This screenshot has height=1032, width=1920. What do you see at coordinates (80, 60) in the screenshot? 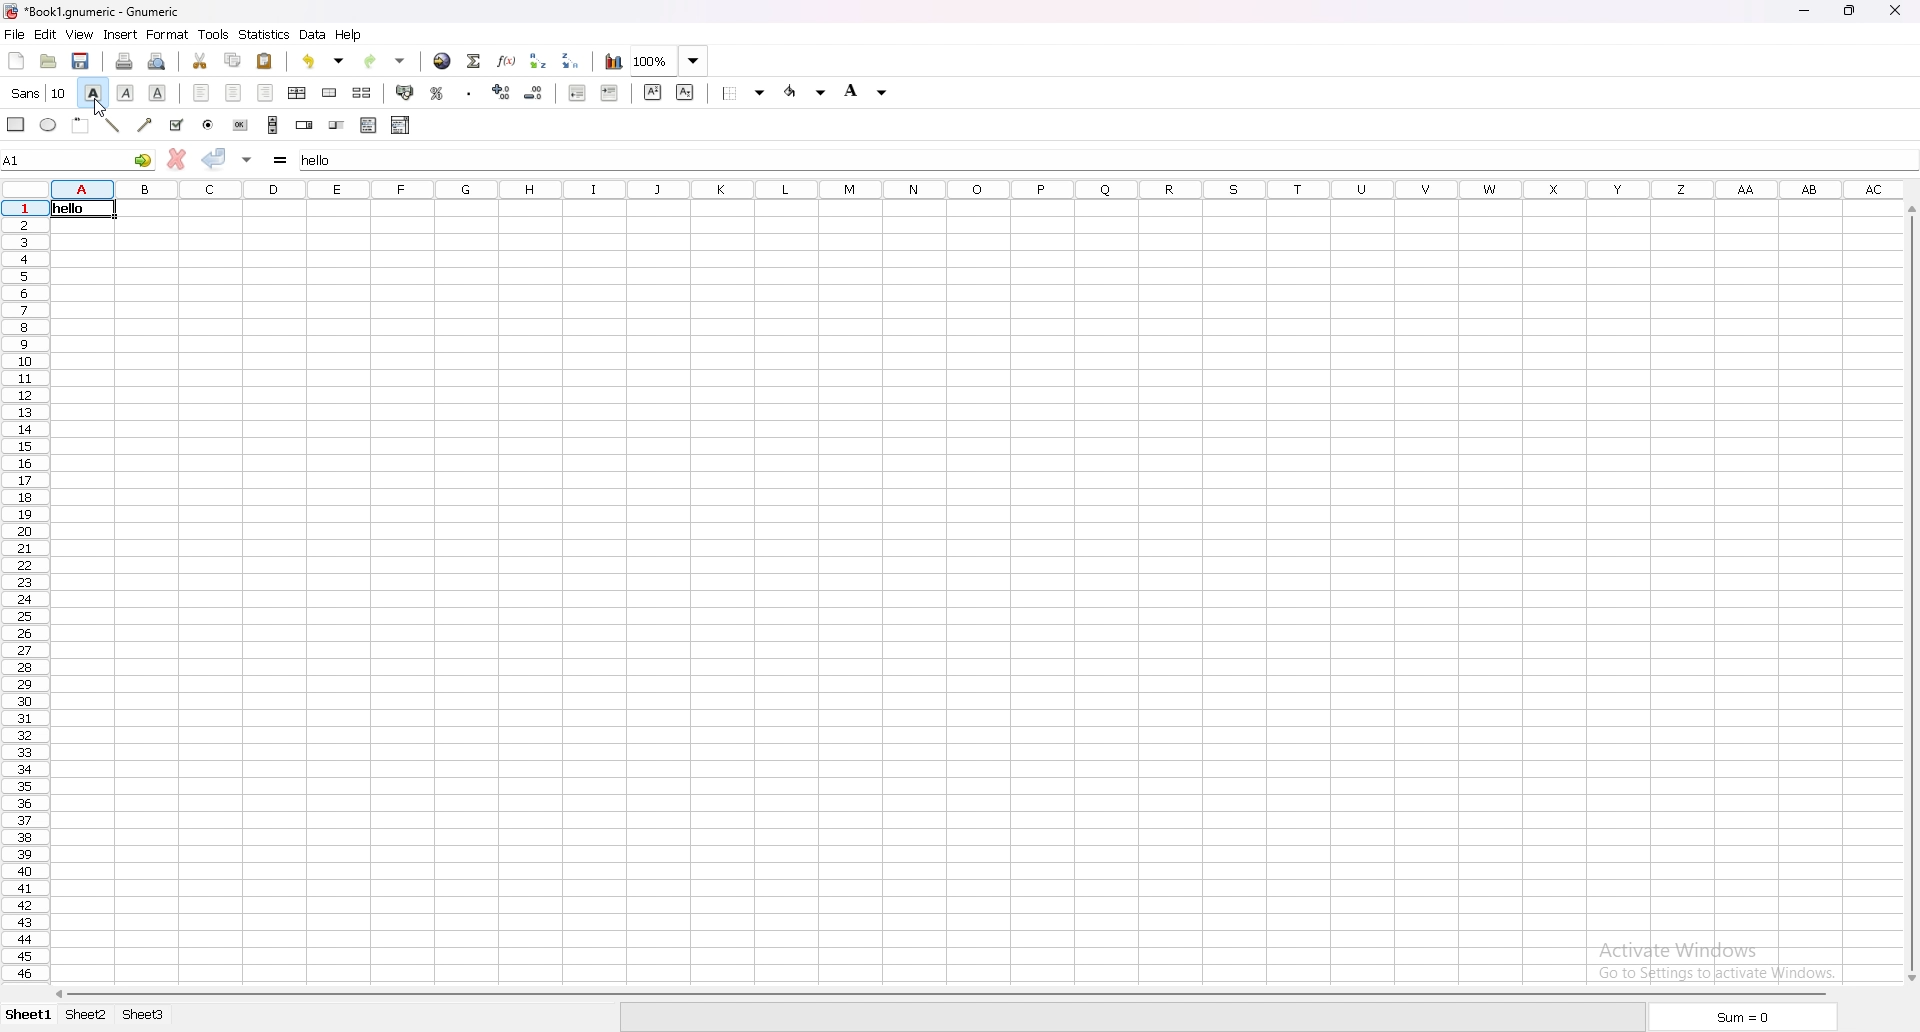
I see `save` at bounding box center [80, 60].